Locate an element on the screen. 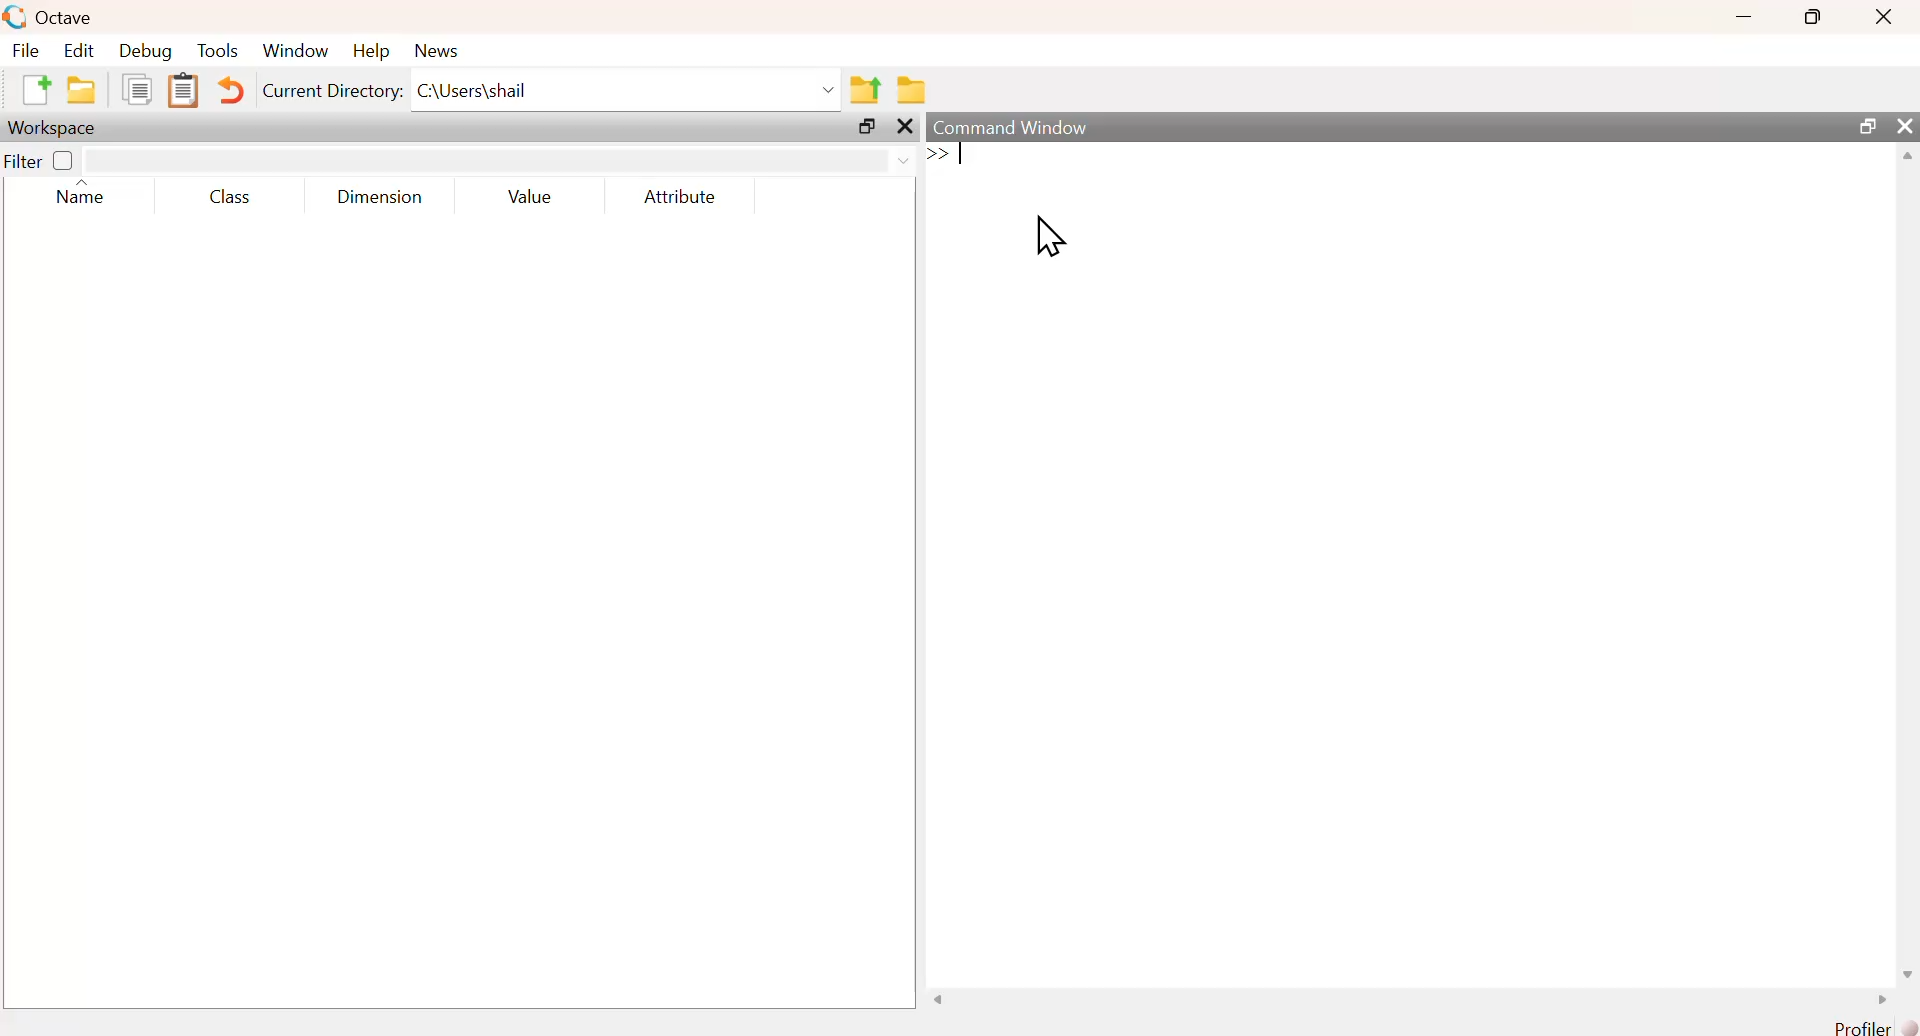 The width and height of the screenshot is (1920, 1036). minimize is located at coordinates (1744, 17).